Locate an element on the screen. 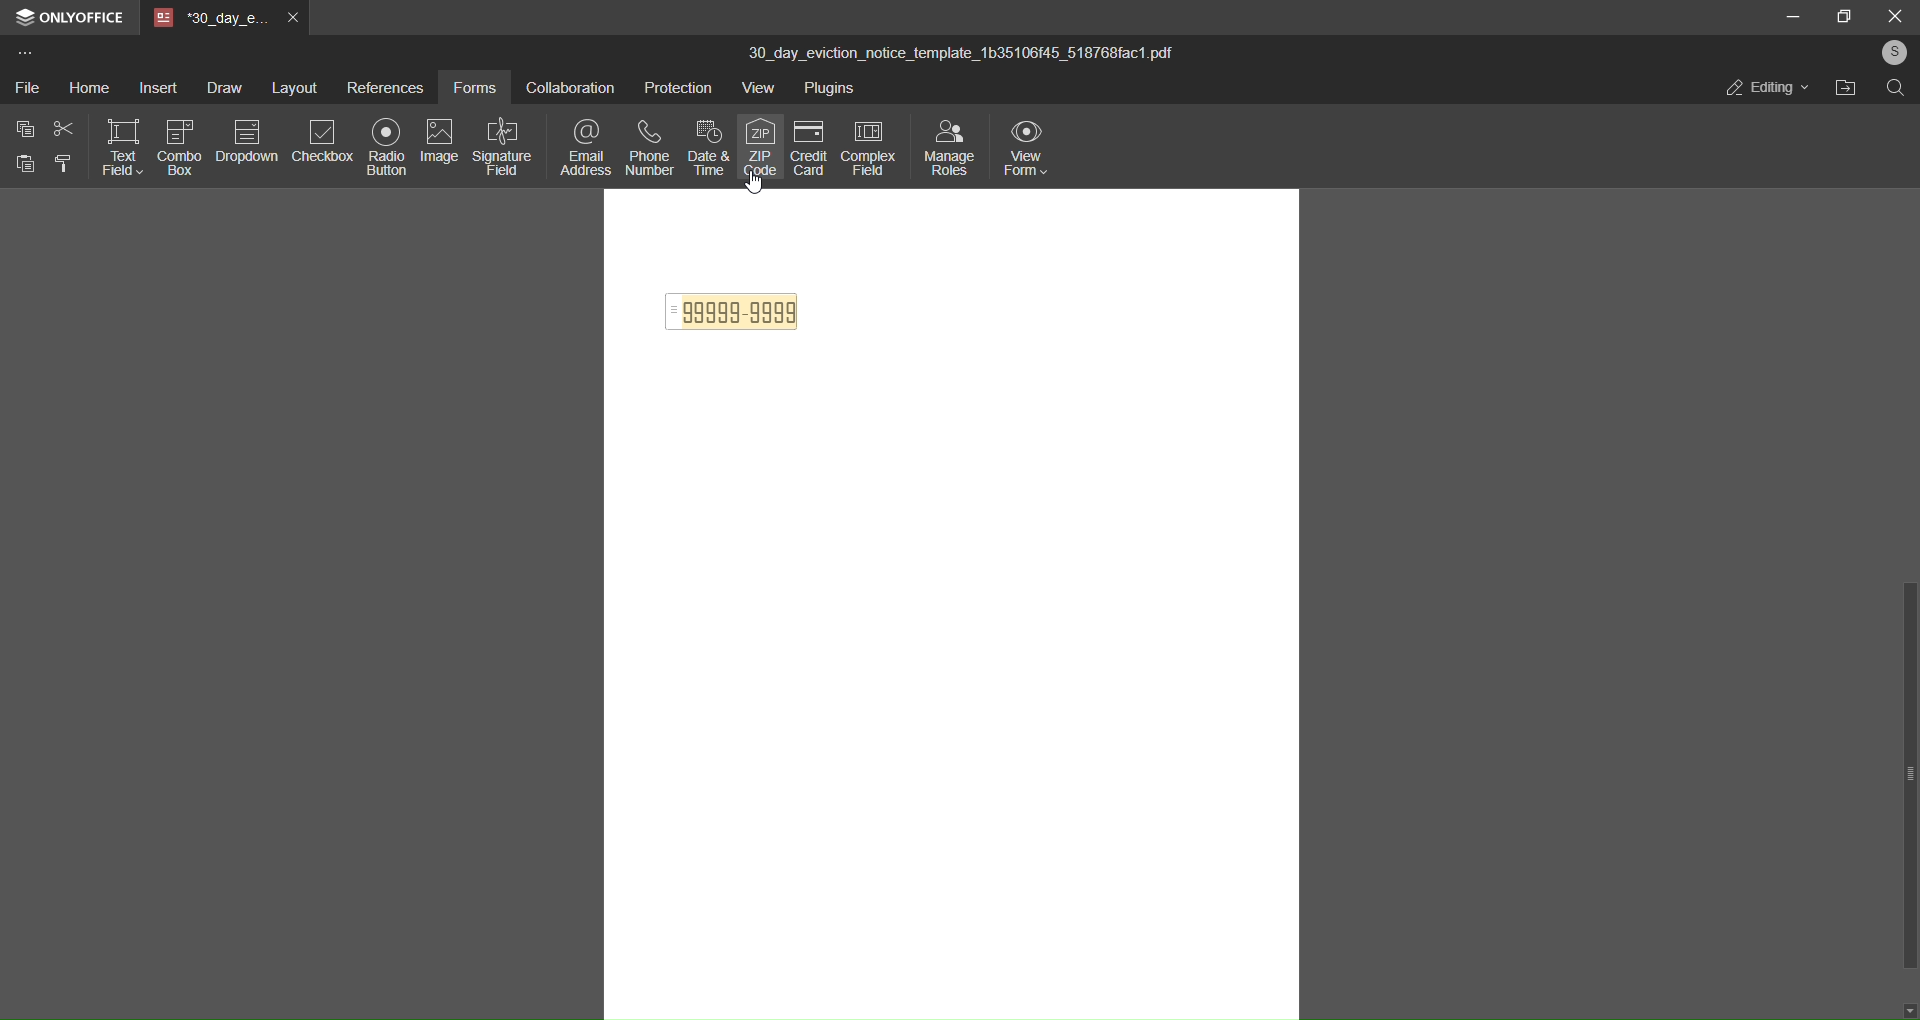 This screenshot has width=1920, height=1020. maximize is located at coordinates (1844, 16).